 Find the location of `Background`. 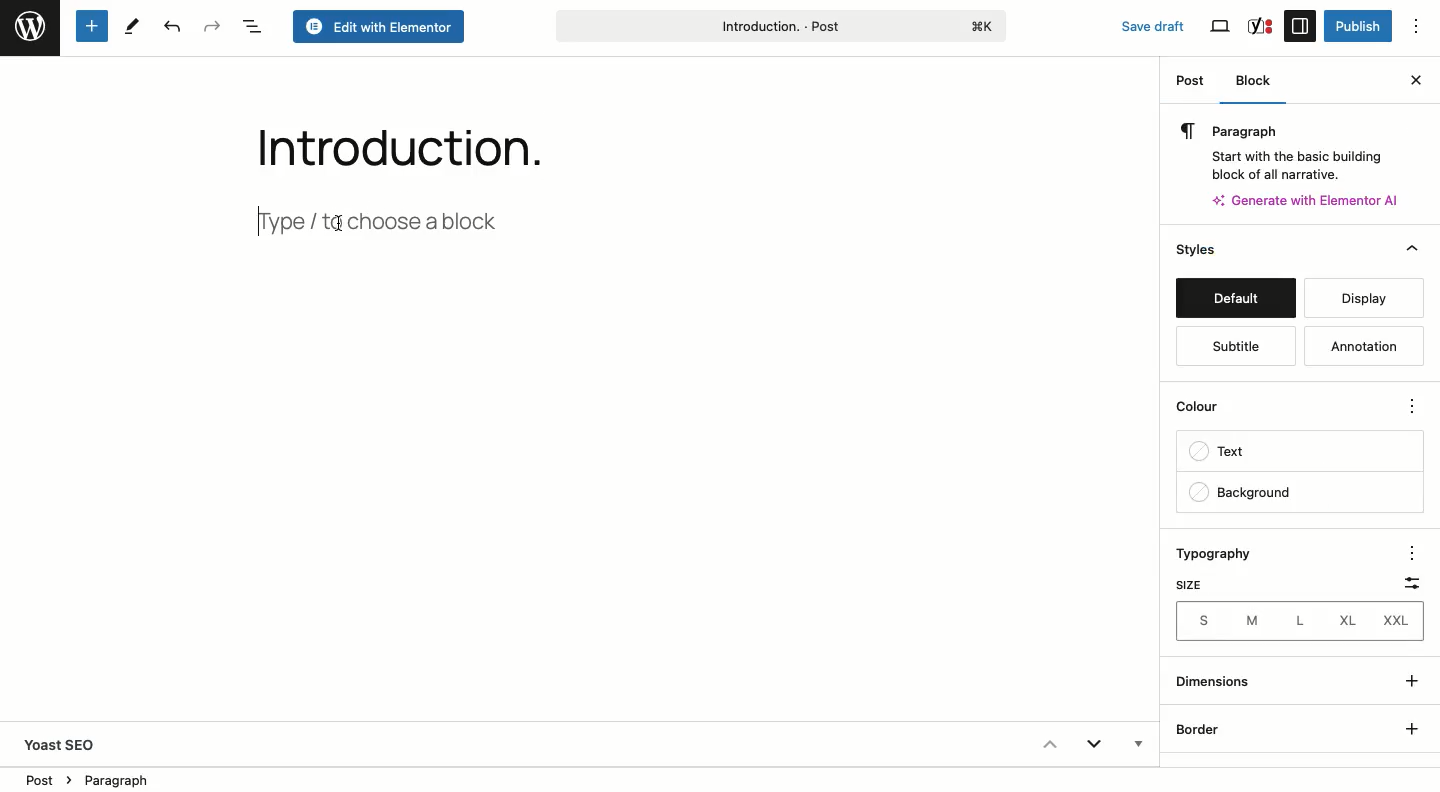

Background is located at coordinates (1241, 493).